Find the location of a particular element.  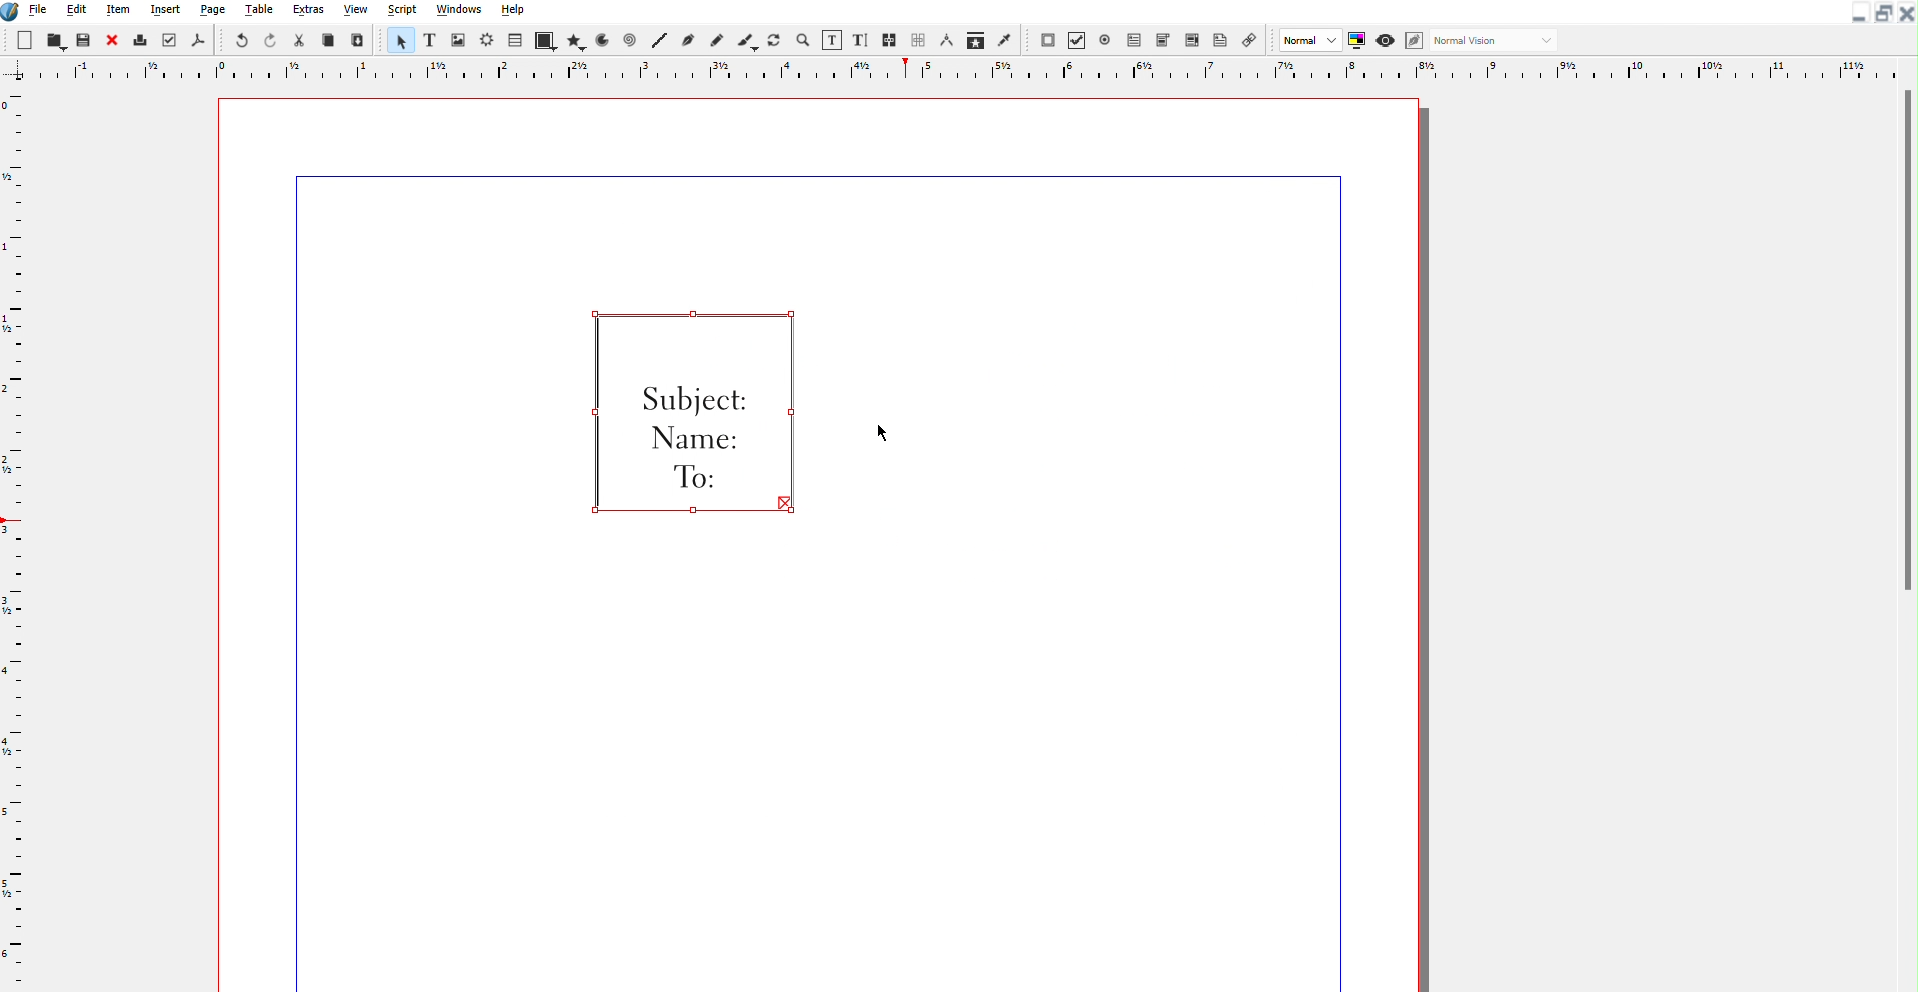

Print is located at coordinates (138, 40).